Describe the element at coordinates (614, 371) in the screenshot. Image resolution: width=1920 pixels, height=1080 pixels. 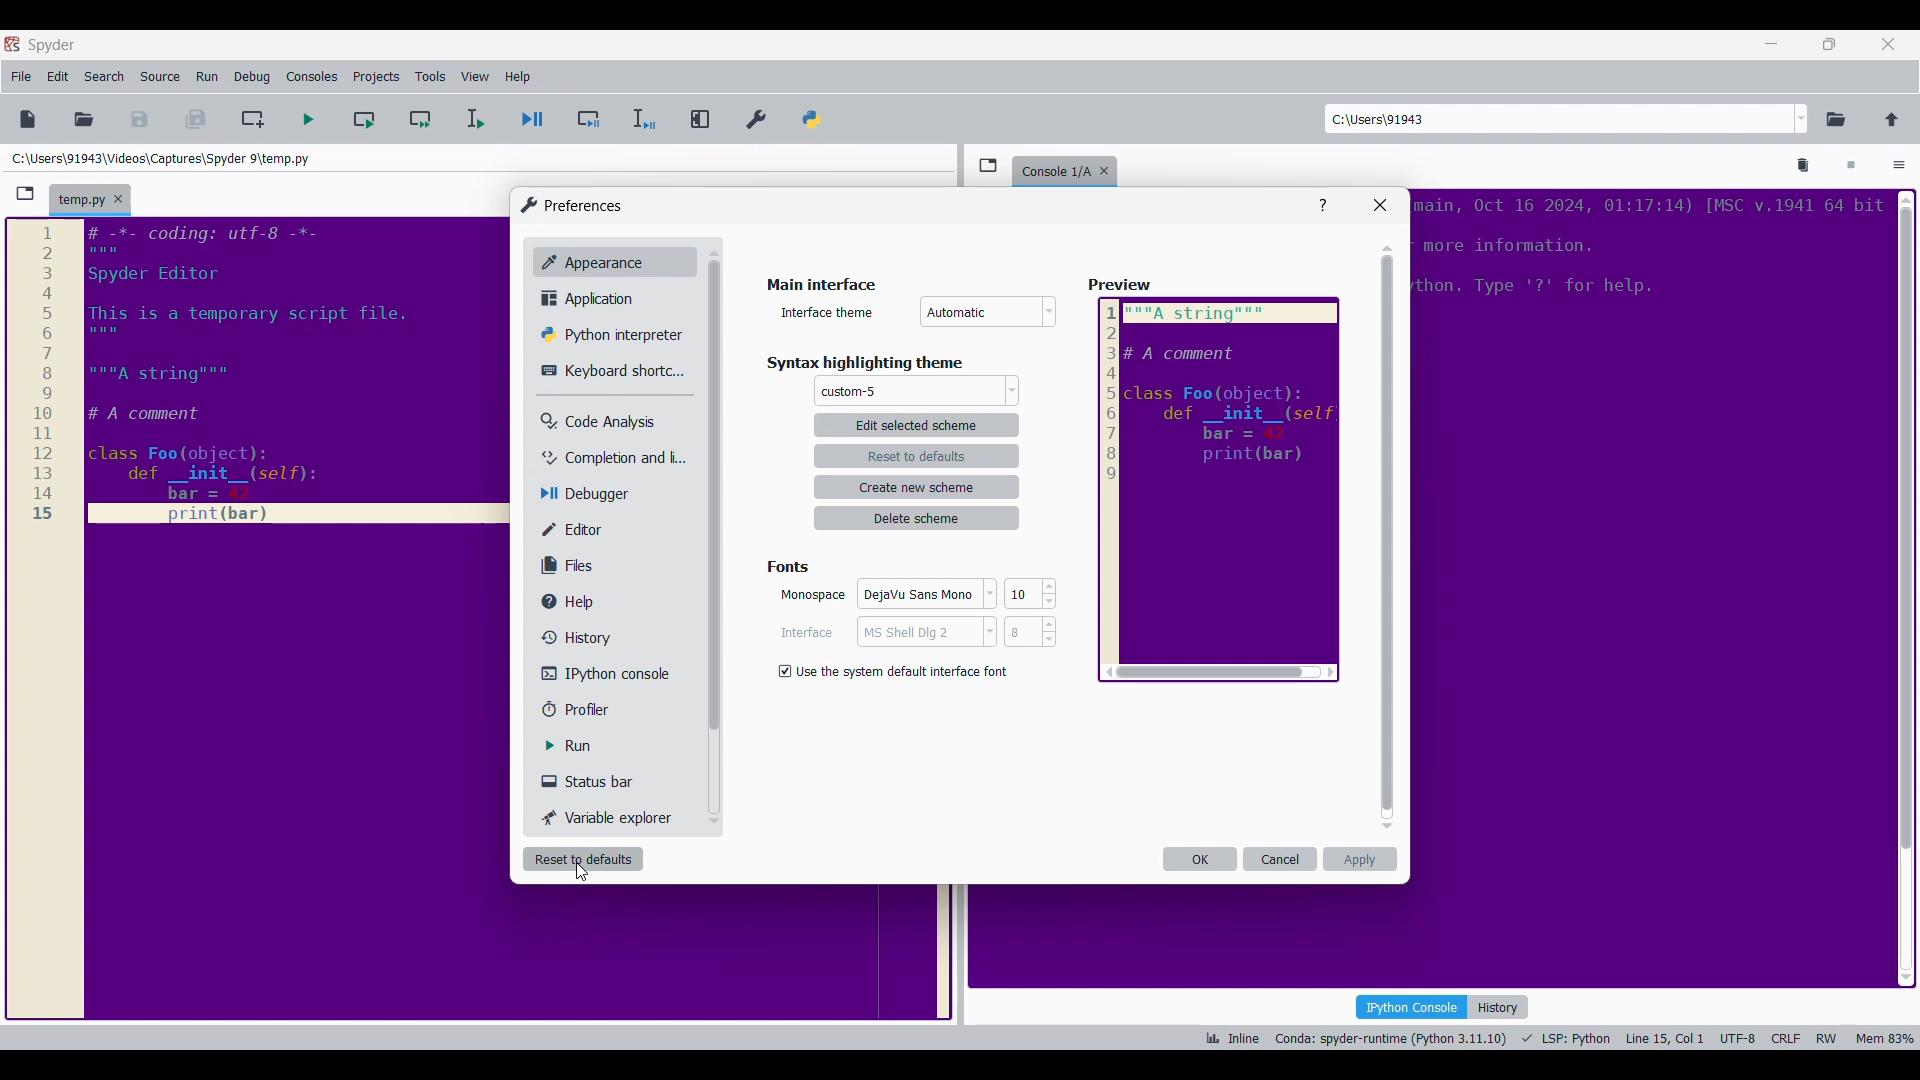
I see `Keyboard shortcuts` at that location.